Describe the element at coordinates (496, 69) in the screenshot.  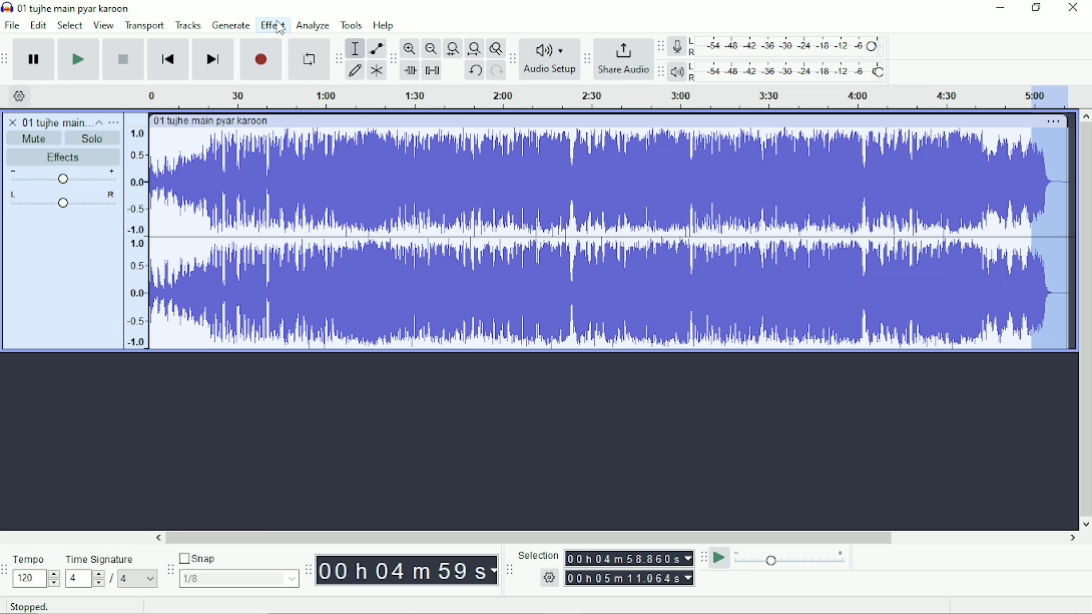
I see `Redo` at that location.